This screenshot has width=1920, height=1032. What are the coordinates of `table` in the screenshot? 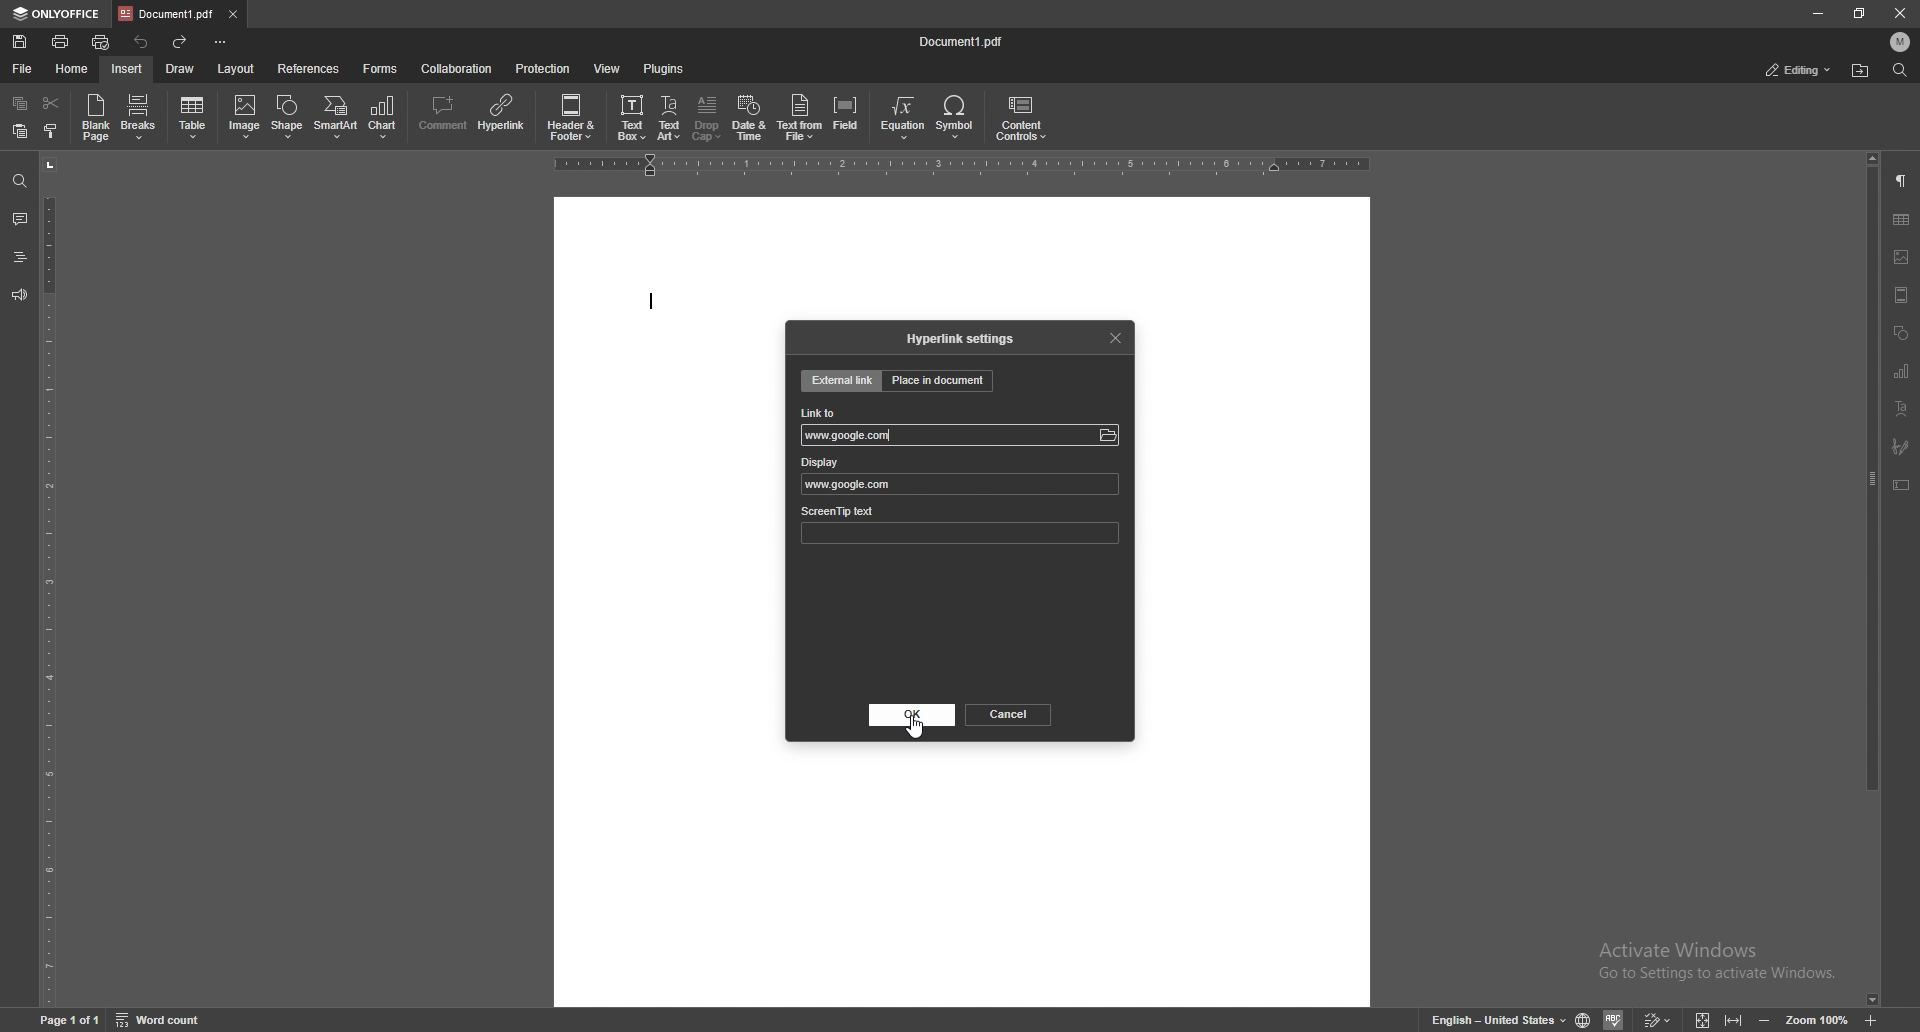 It's located at (1901, 218).